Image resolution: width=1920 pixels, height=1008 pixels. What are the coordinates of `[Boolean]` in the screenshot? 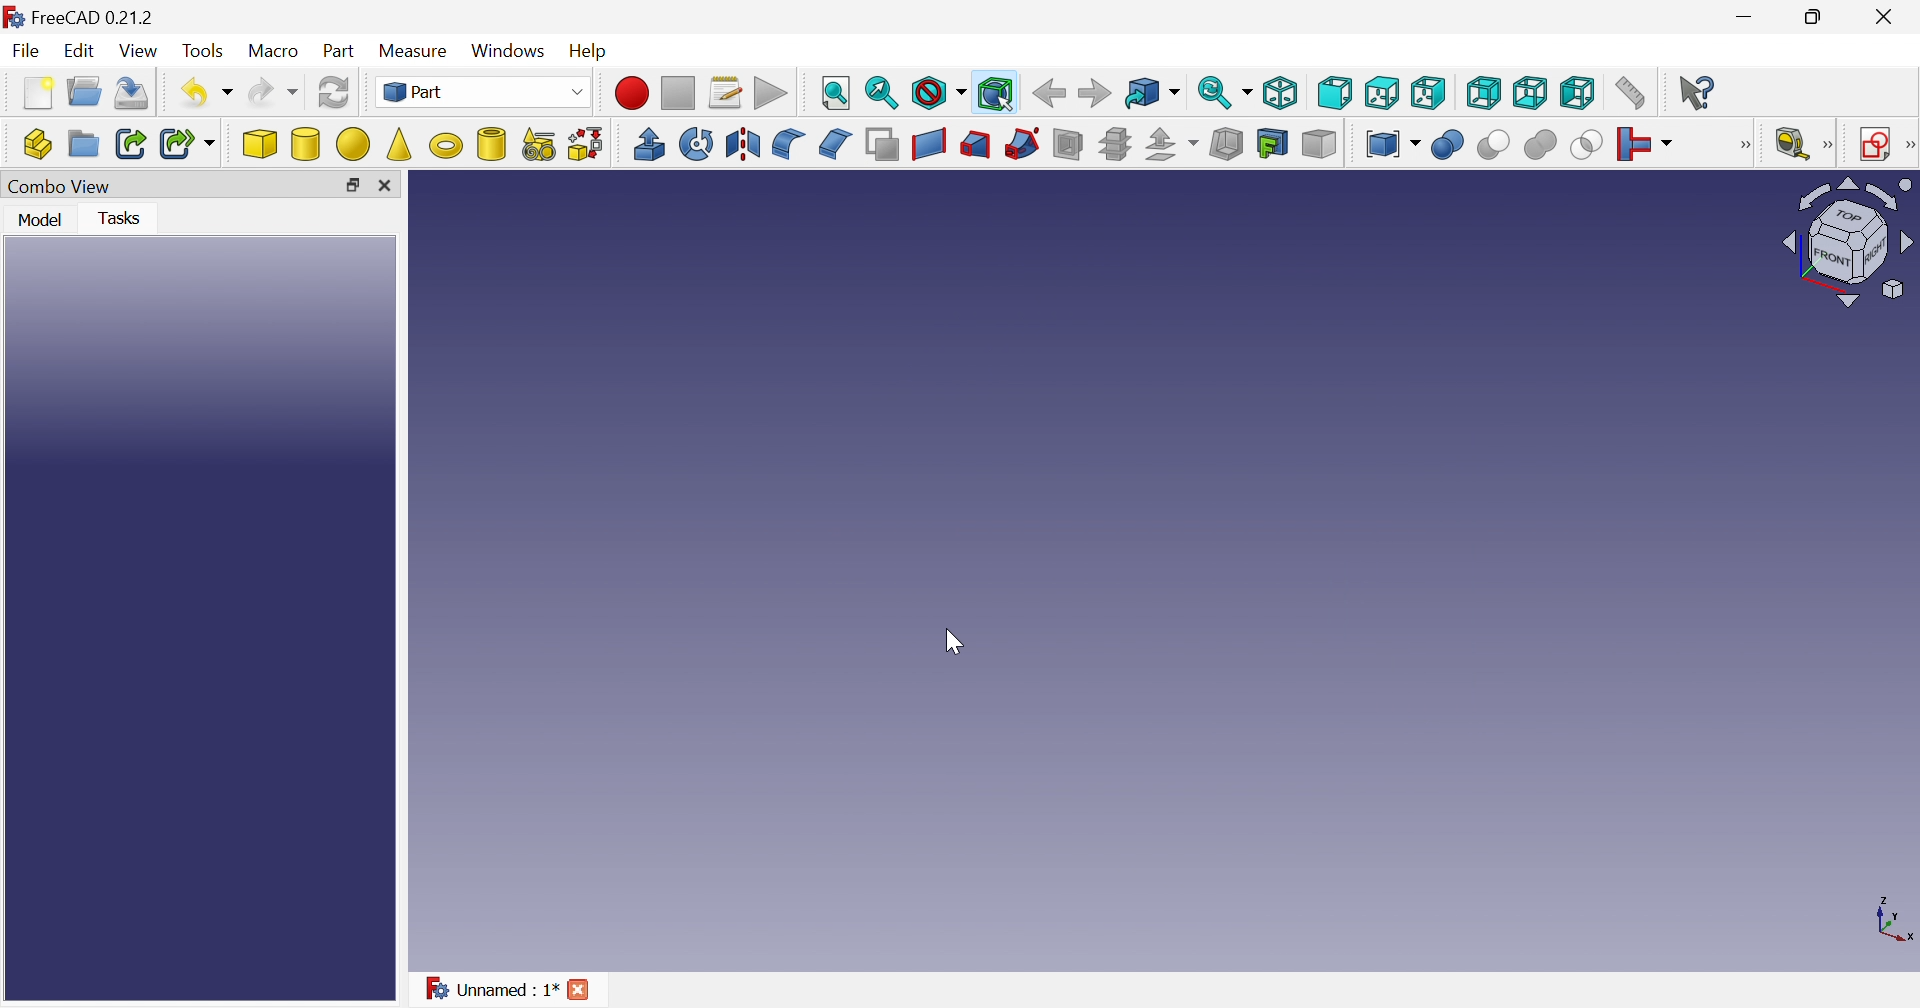 It's located at (1741, 145).